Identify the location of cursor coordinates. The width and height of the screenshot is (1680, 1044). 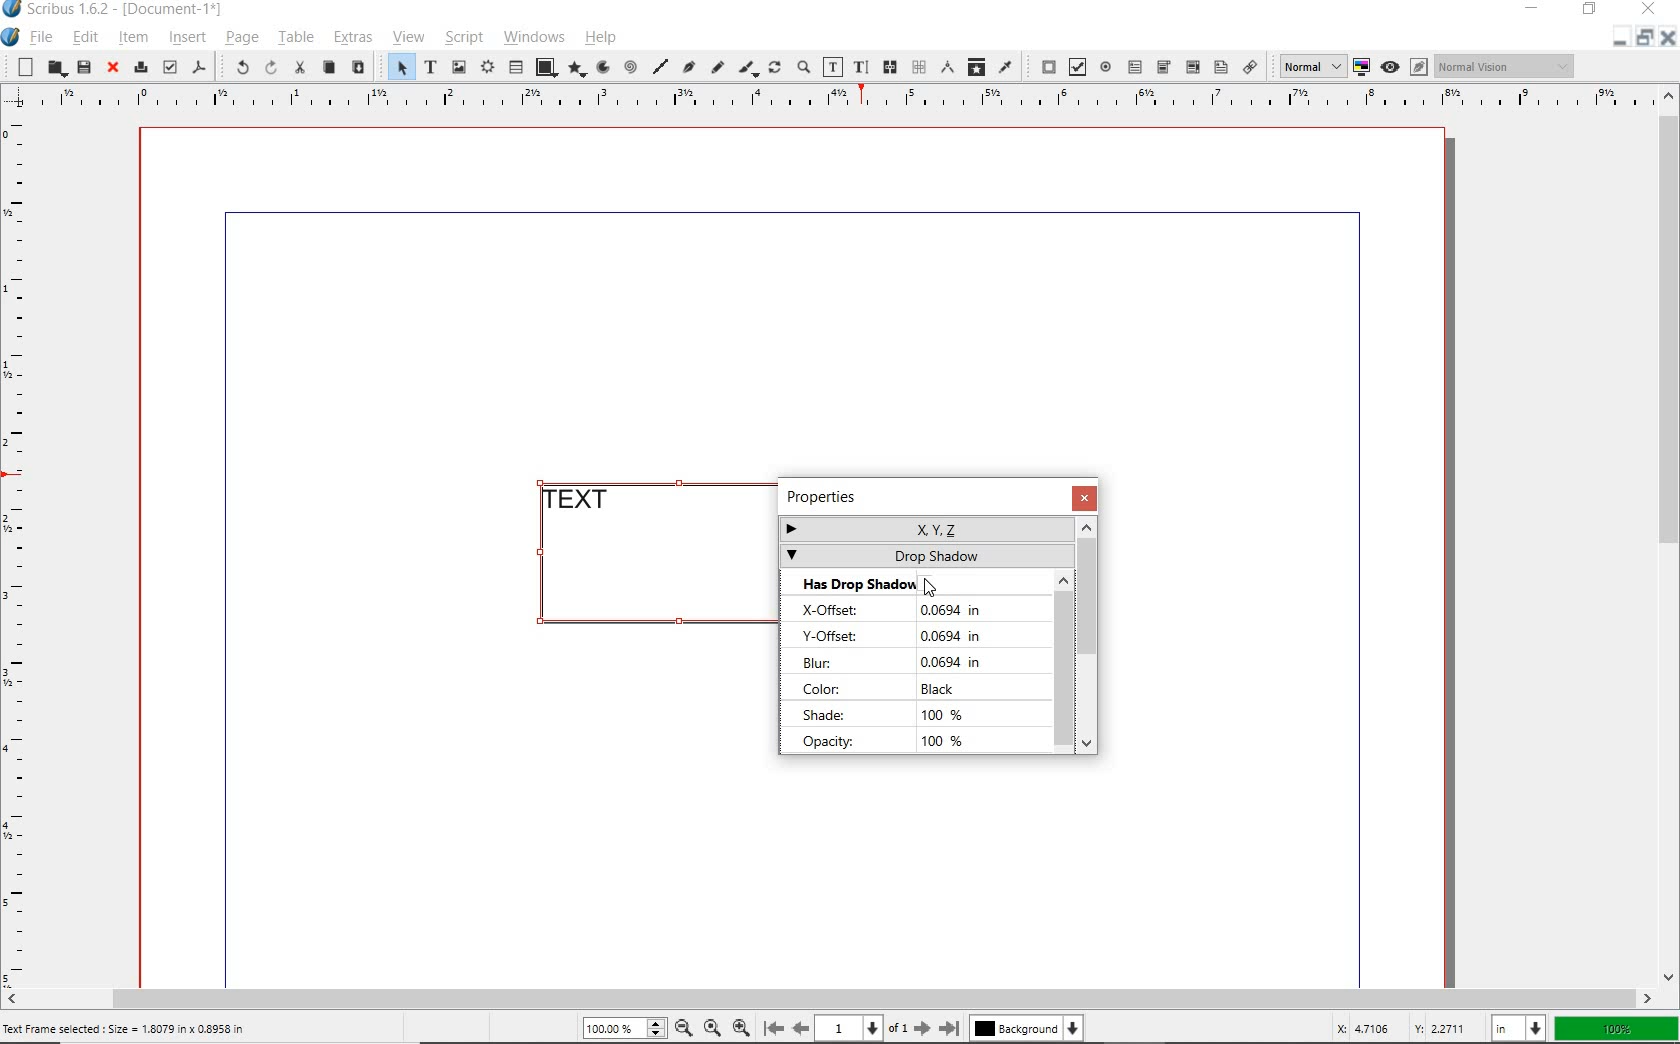
(1400, 1028).